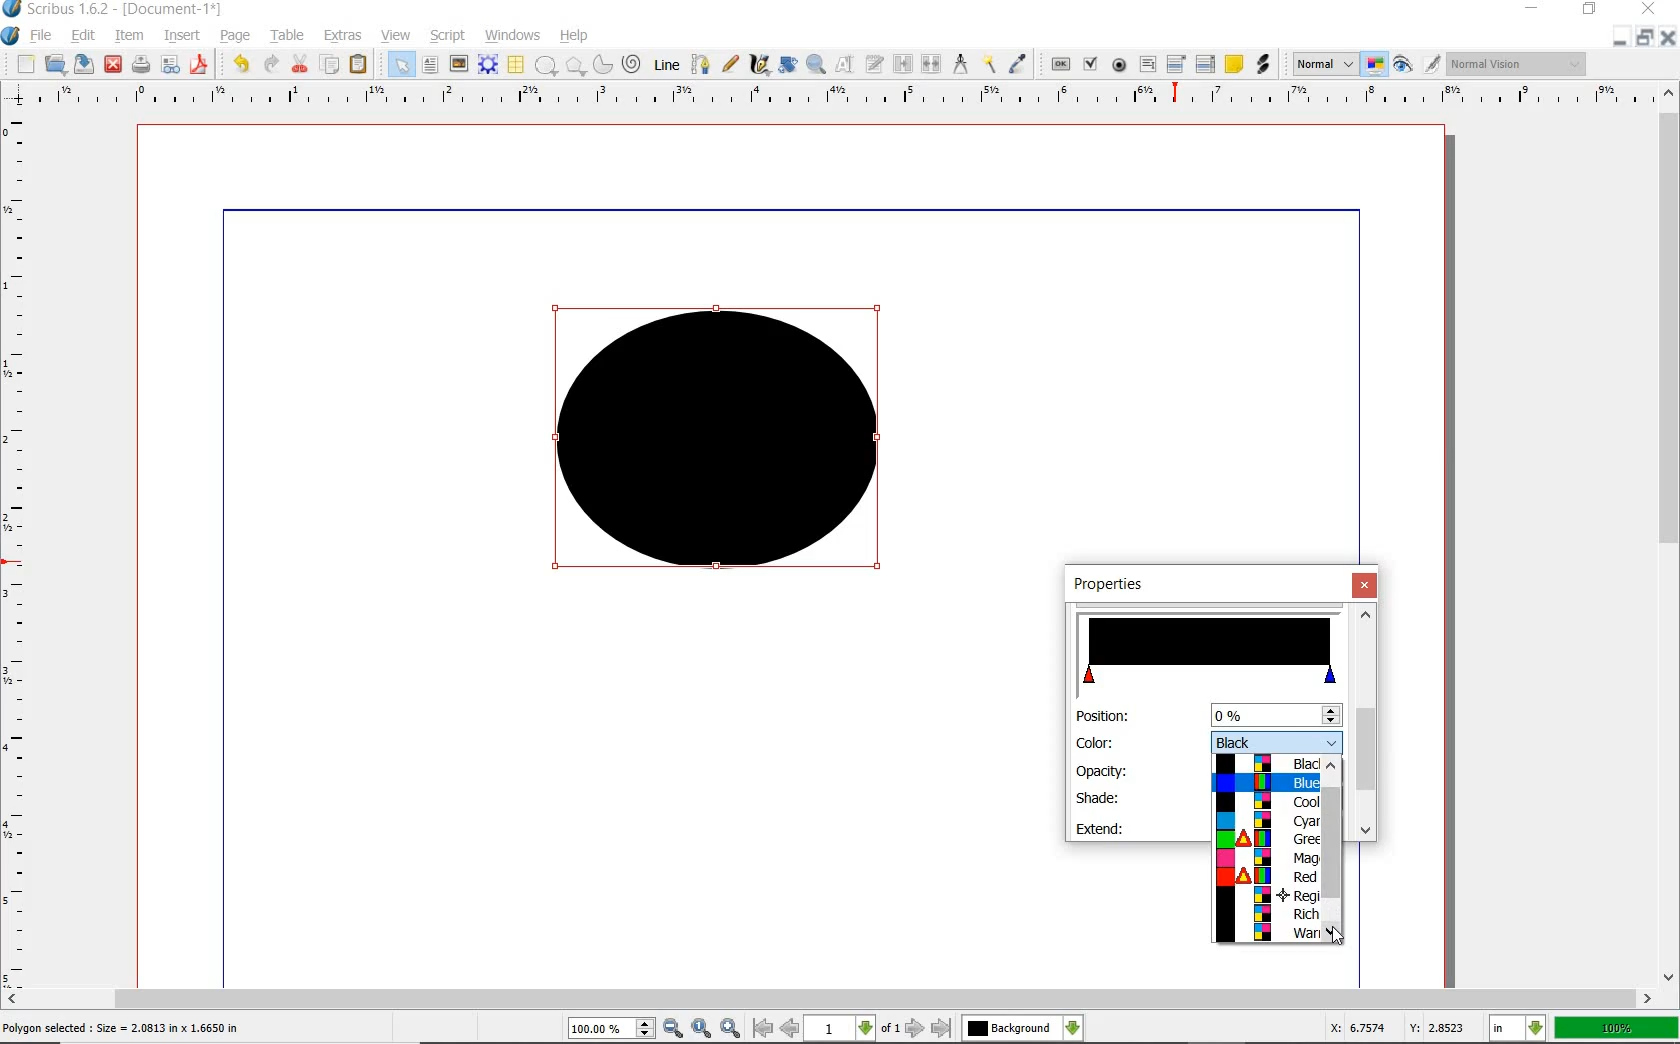  What do you see at coordinates (301, 63) in the screenshot?
I see `CUT` at bounding box center [301, 63].